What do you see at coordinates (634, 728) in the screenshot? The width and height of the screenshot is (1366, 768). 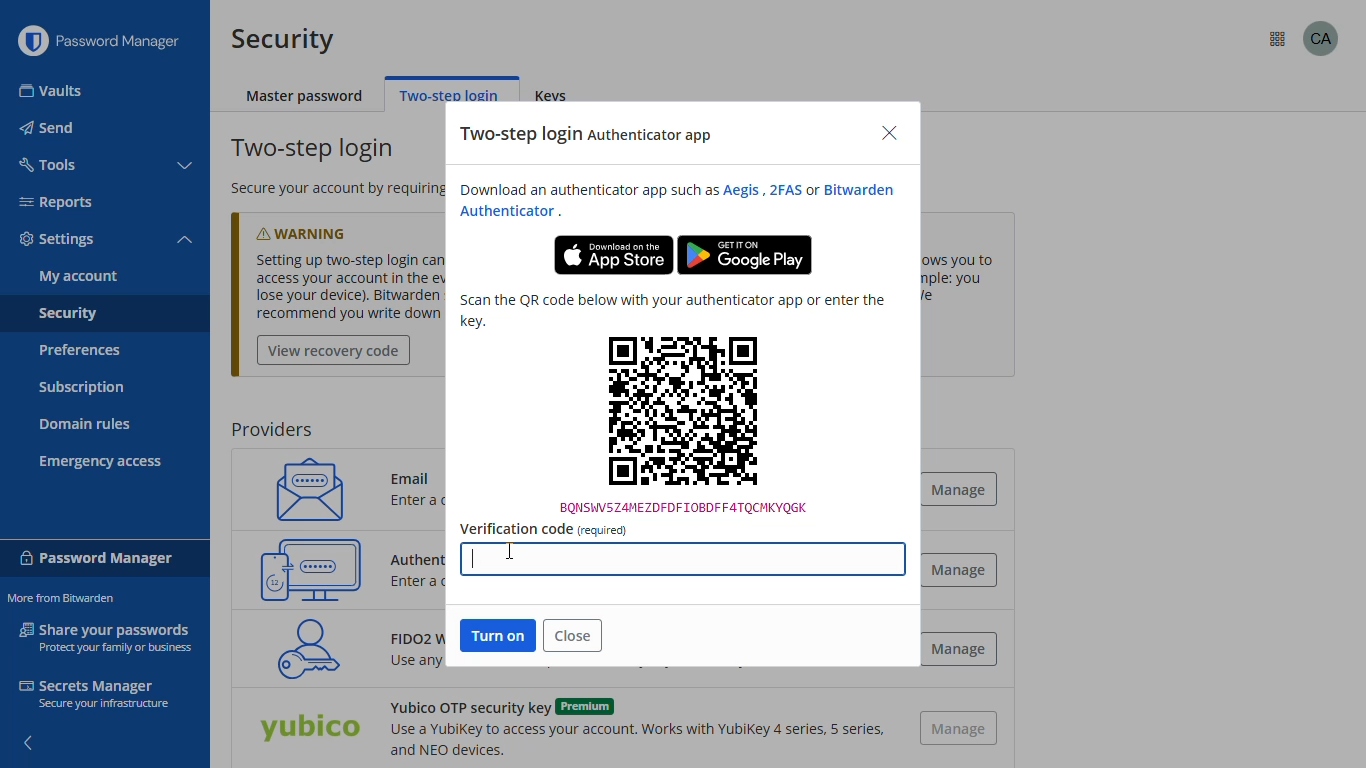 I see `Yubico OTP security key (Premium)Use a YubiKey to access your account. Works with Yubikey 4 series, 5 series,and NEO devices.` at bounding box center [634, 728].